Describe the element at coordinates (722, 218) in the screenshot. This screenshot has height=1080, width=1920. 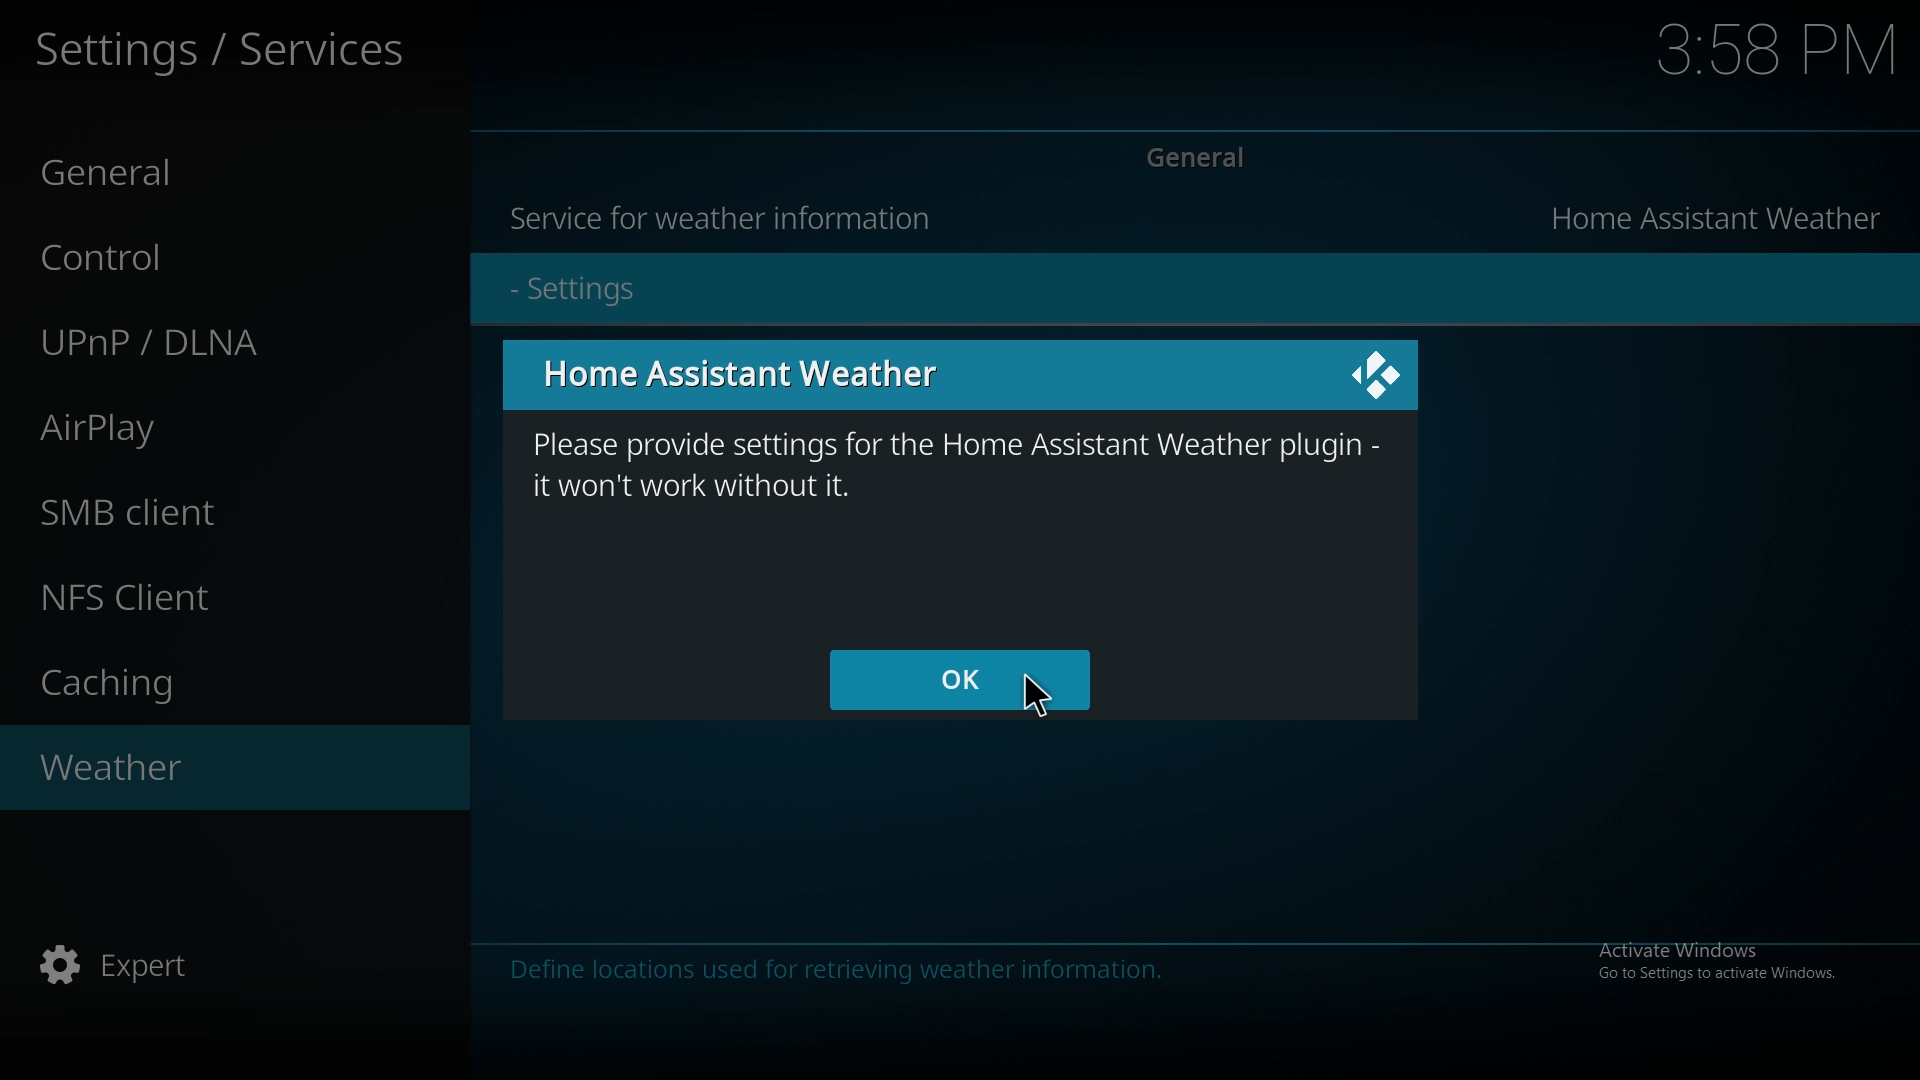
I see `Service for weather information` at that location.